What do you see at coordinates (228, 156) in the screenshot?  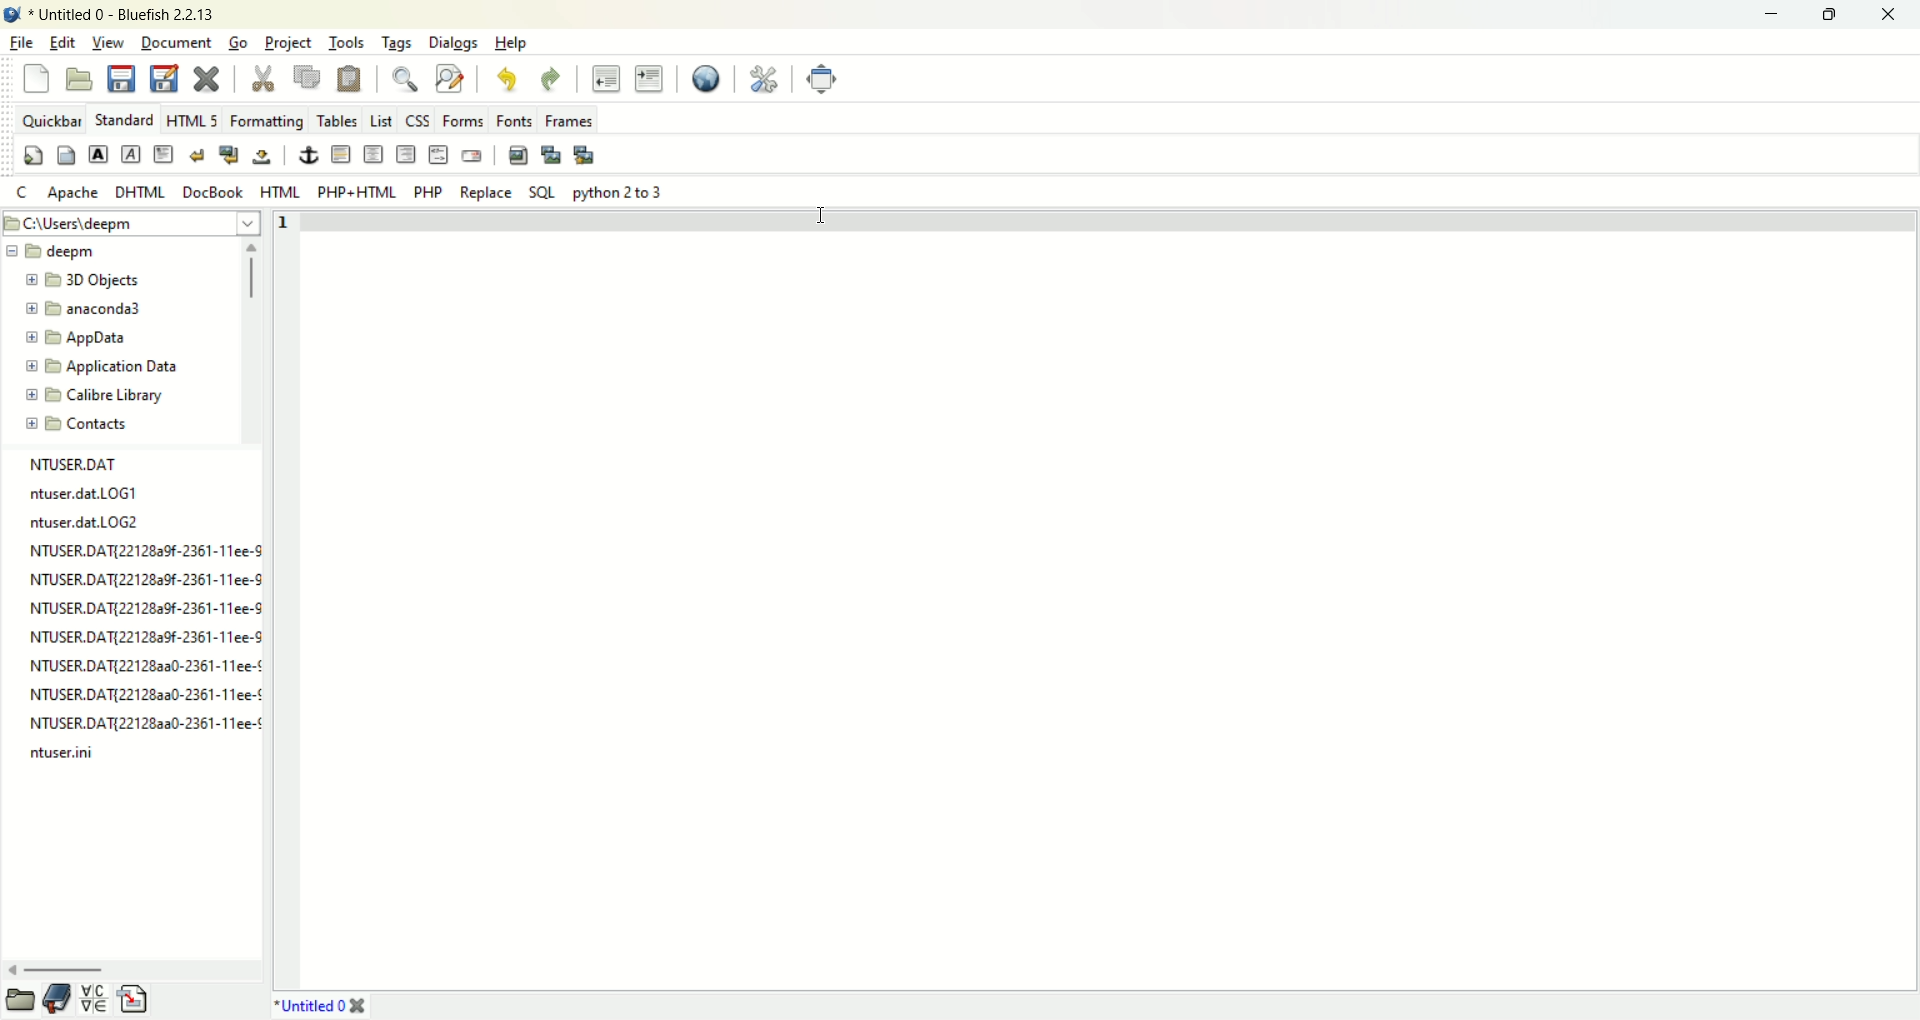 I see `break and clear` at bounding box center [228, 156].